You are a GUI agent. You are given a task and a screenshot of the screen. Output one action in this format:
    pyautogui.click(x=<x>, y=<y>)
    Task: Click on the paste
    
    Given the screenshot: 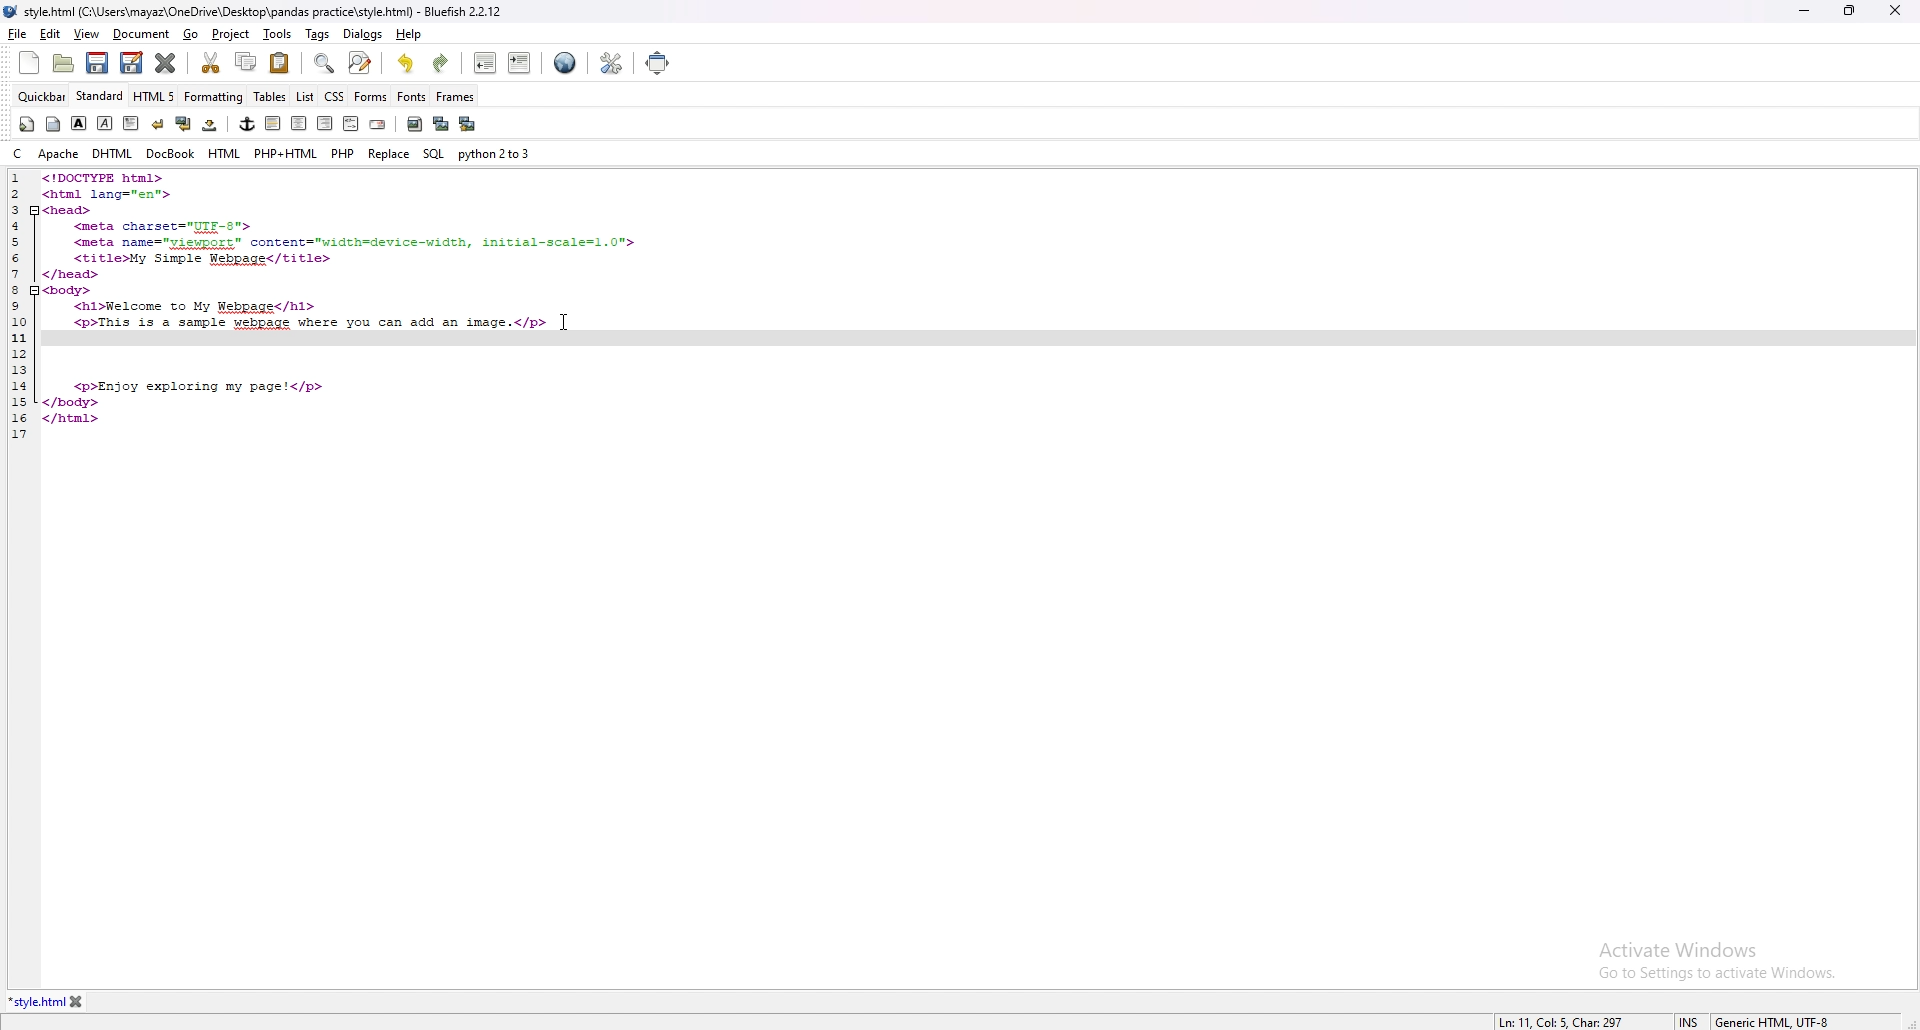 What is the action you would take?
    pyautogui.click(x=279, y=63)
    